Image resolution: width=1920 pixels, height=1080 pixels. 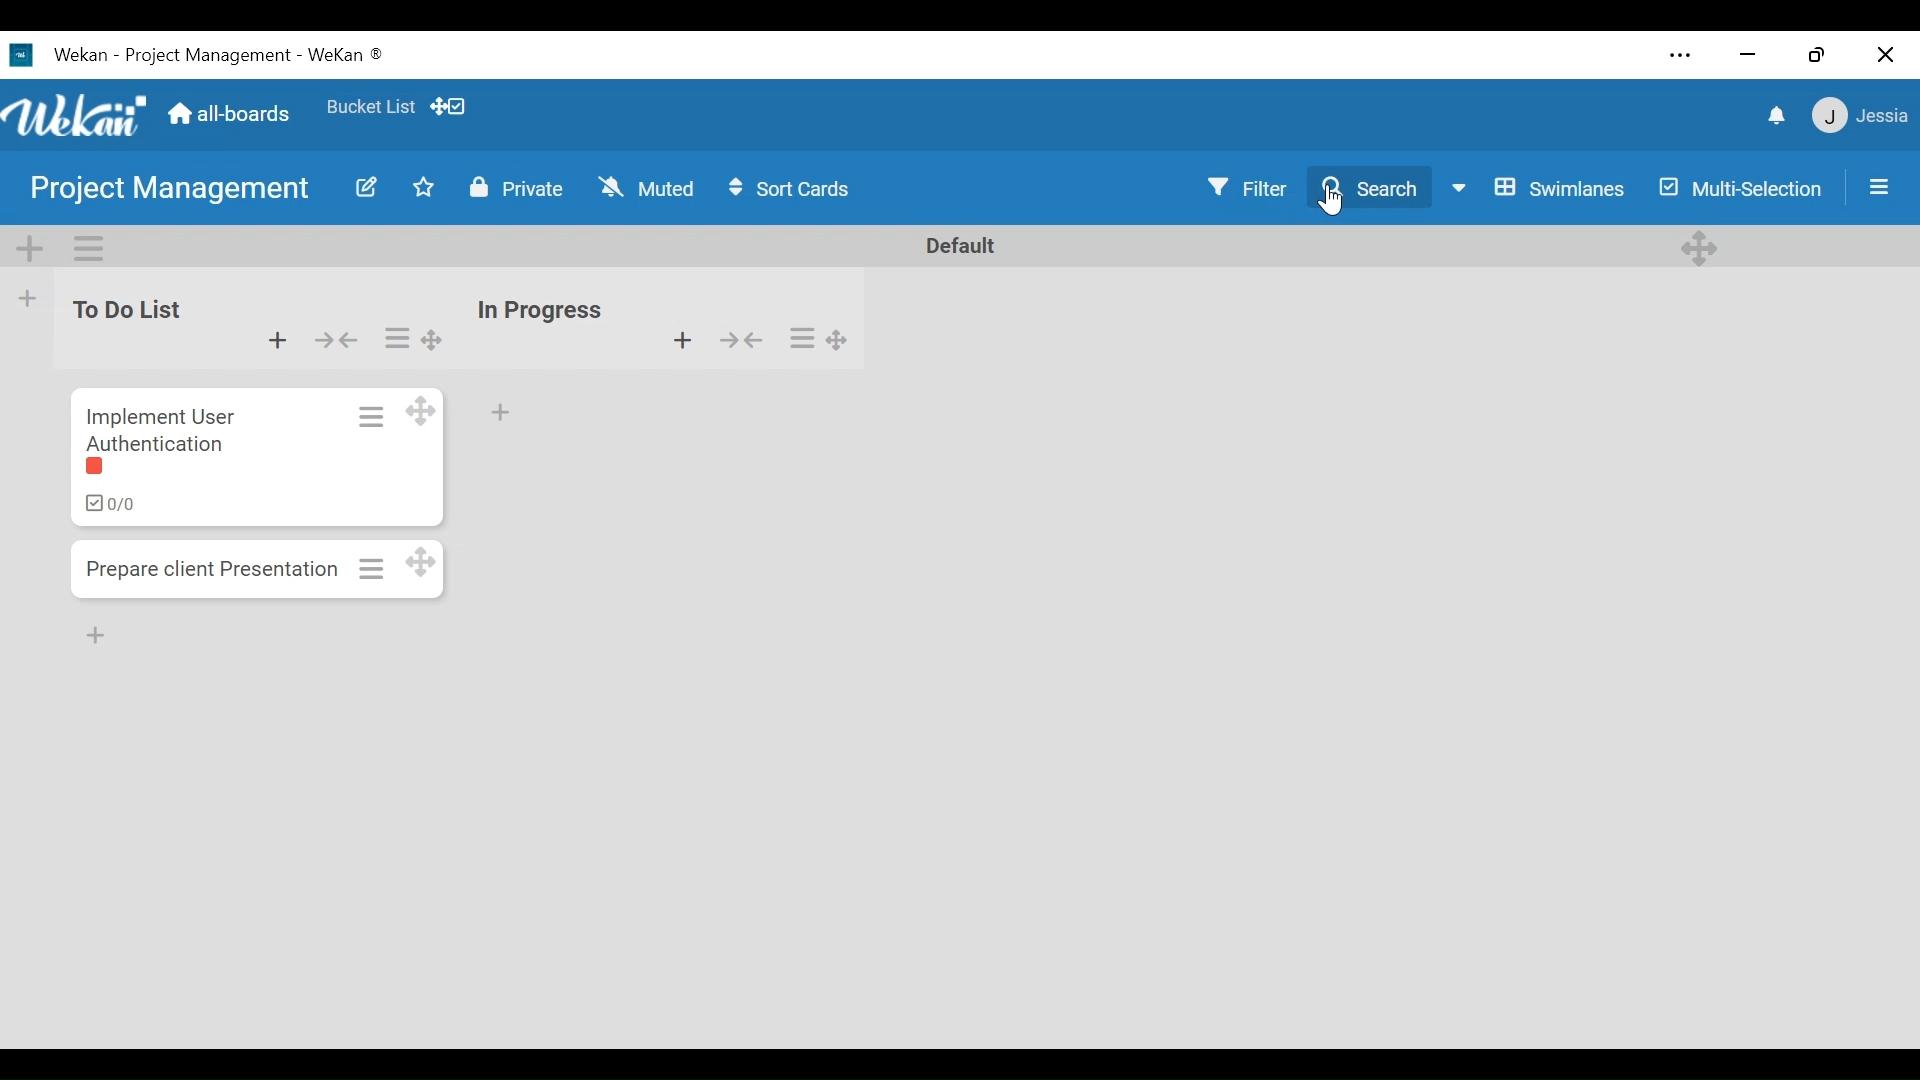 I want to click on Card actions, so click(x=366, y=415).